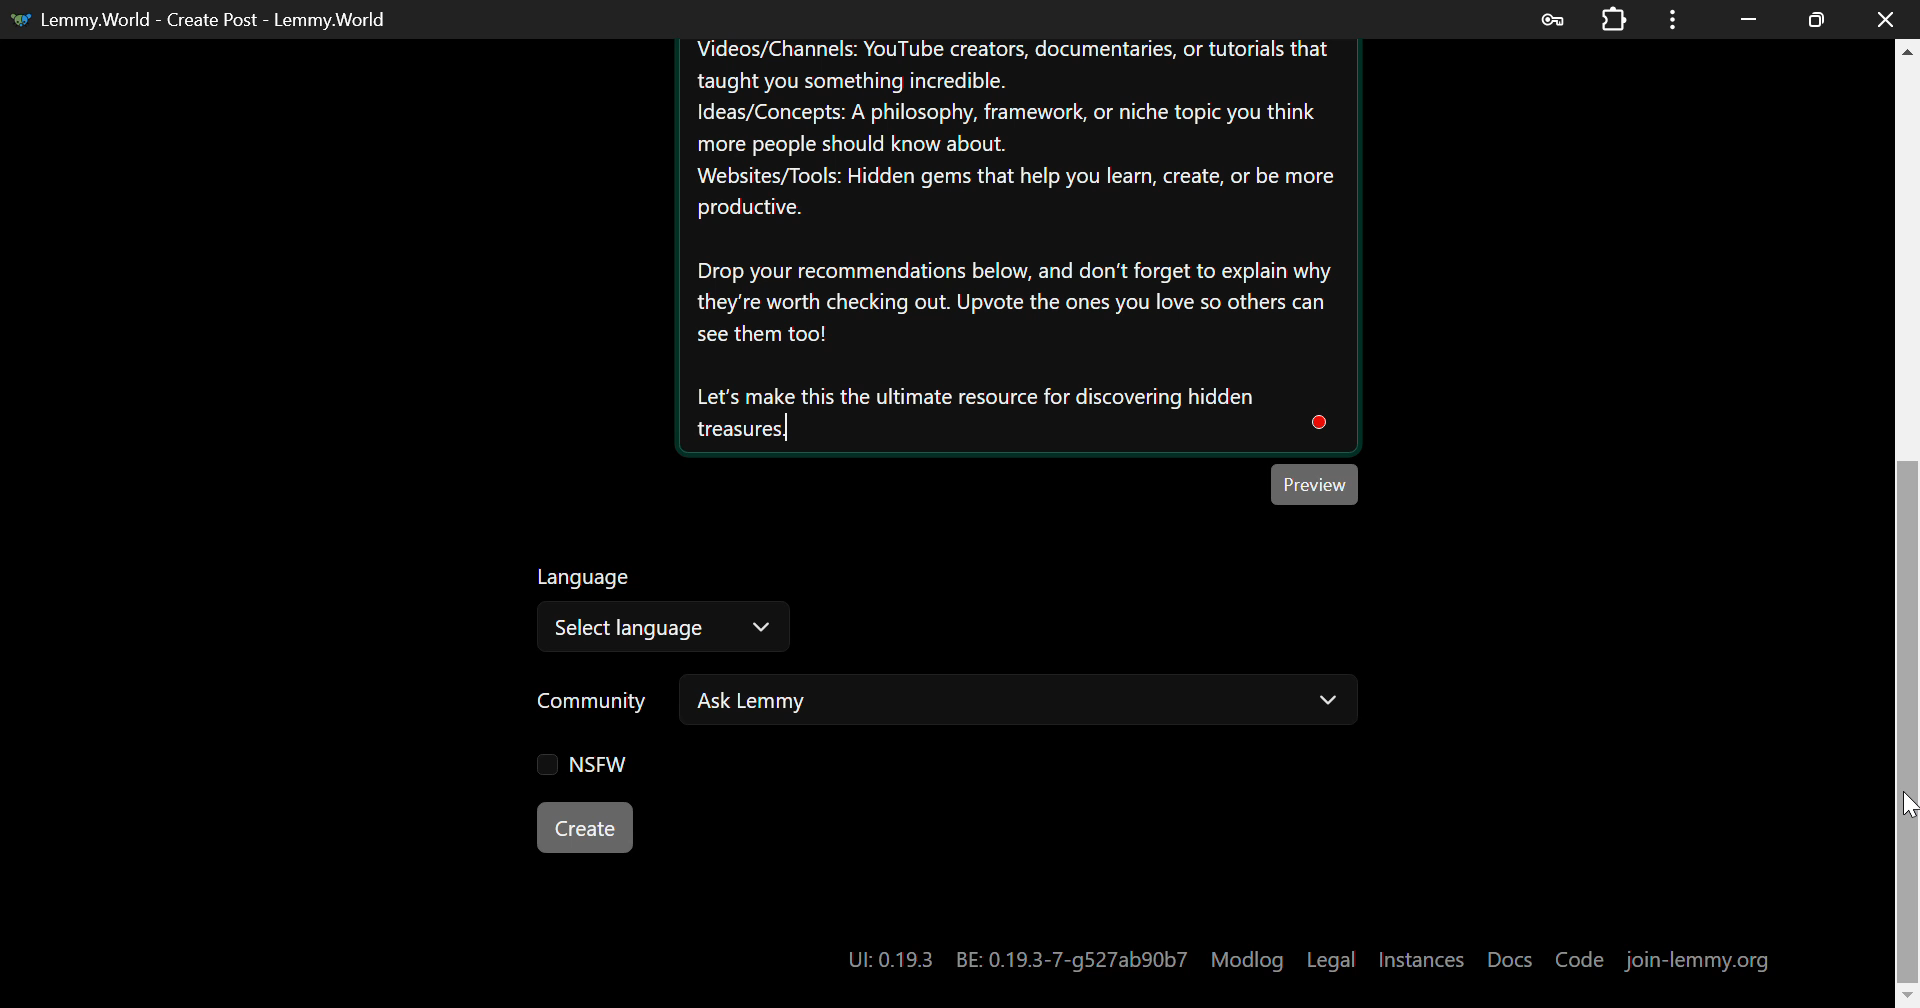 The height and width of the screenshot is (1008, 1920). I want to click on Extensions, so click(1614, 17).